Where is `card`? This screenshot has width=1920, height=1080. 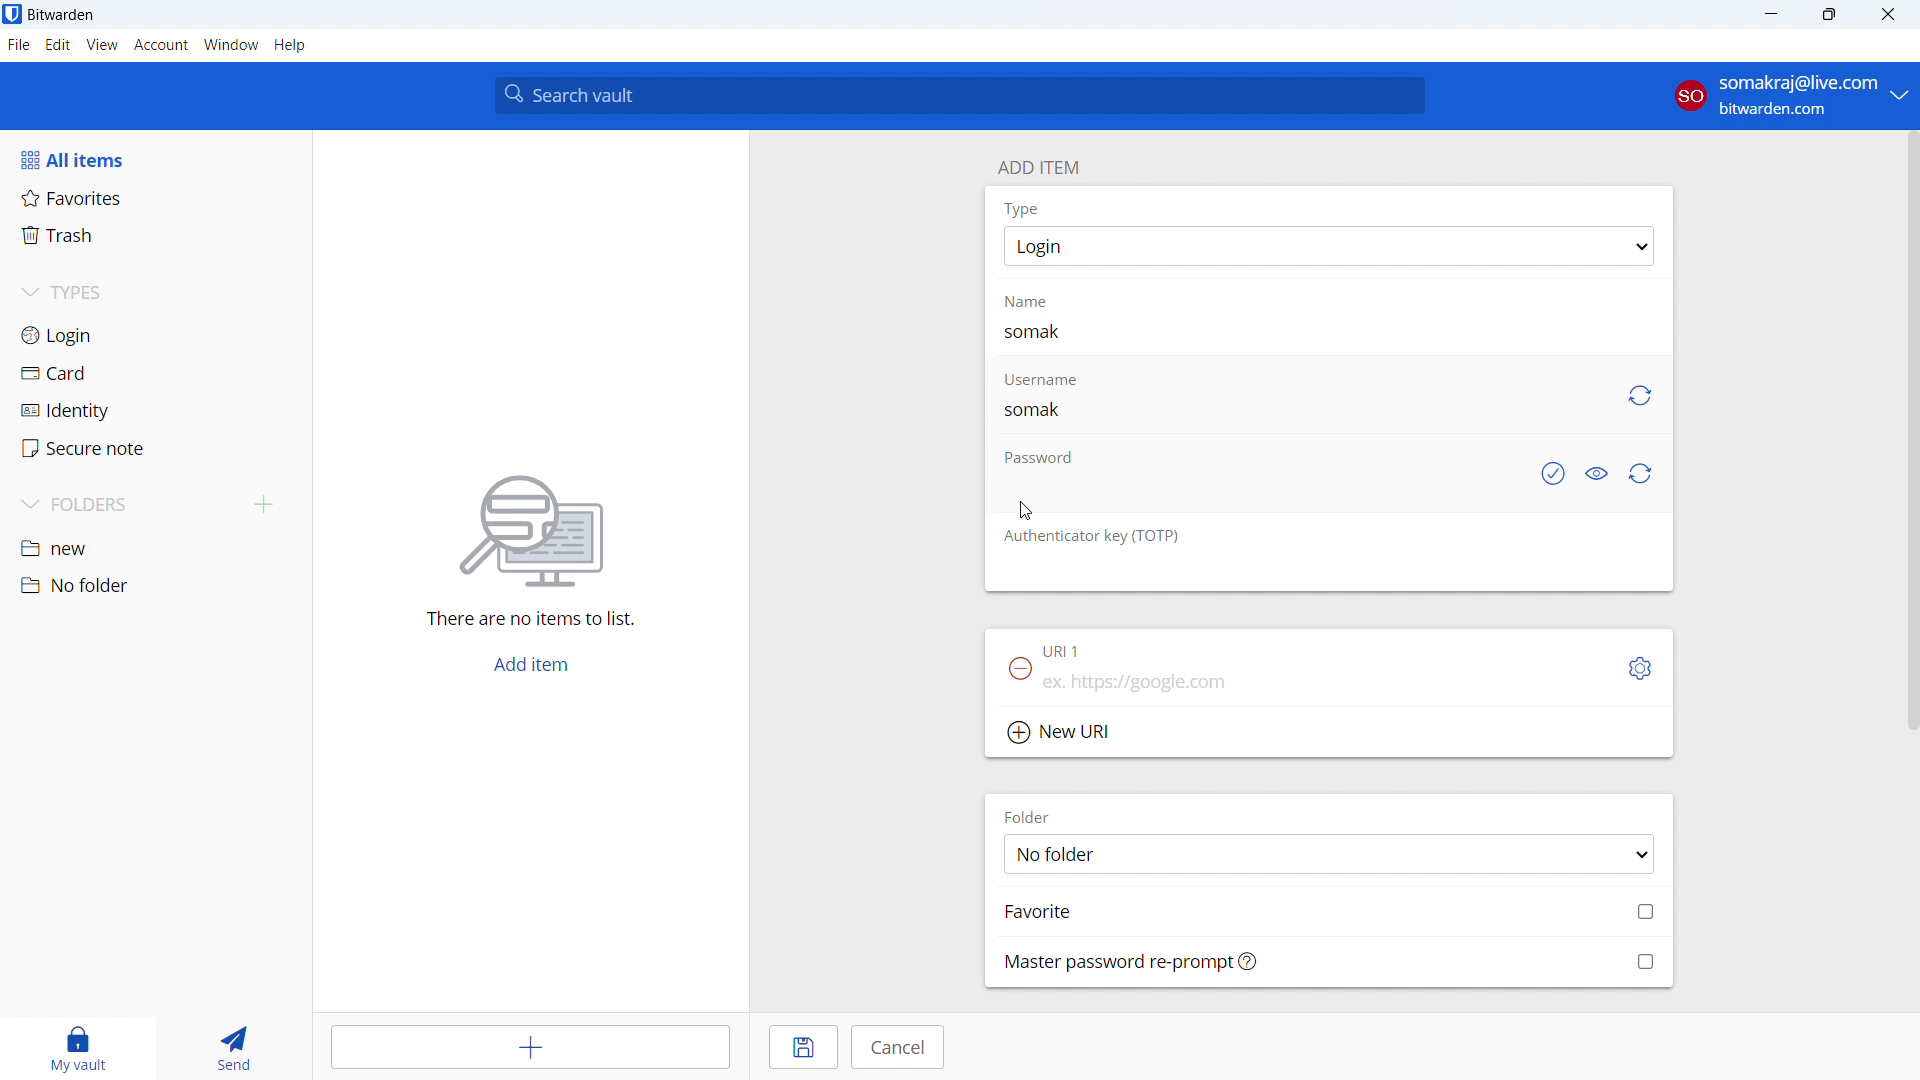
card is located at coordinates (156, 374).